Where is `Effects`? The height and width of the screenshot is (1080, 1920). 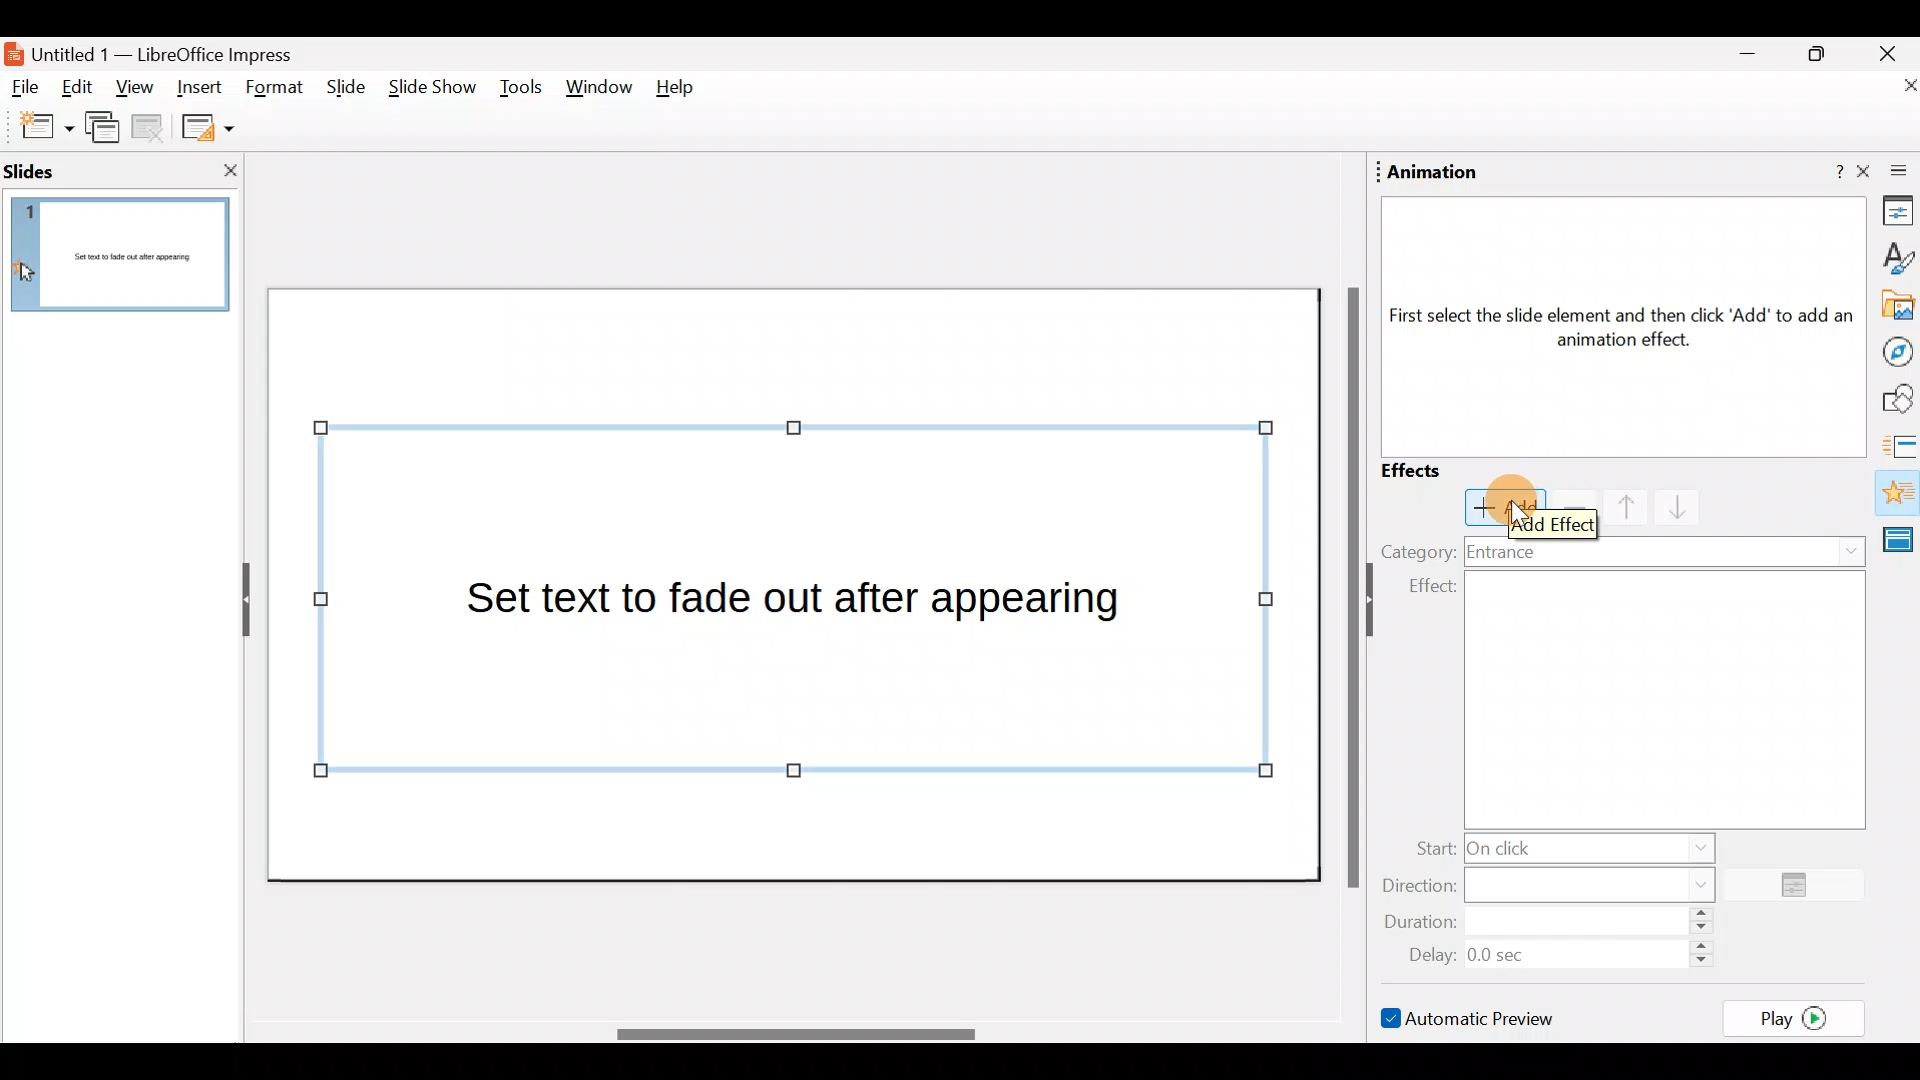
Effects is located at coordinates (1430, 470).